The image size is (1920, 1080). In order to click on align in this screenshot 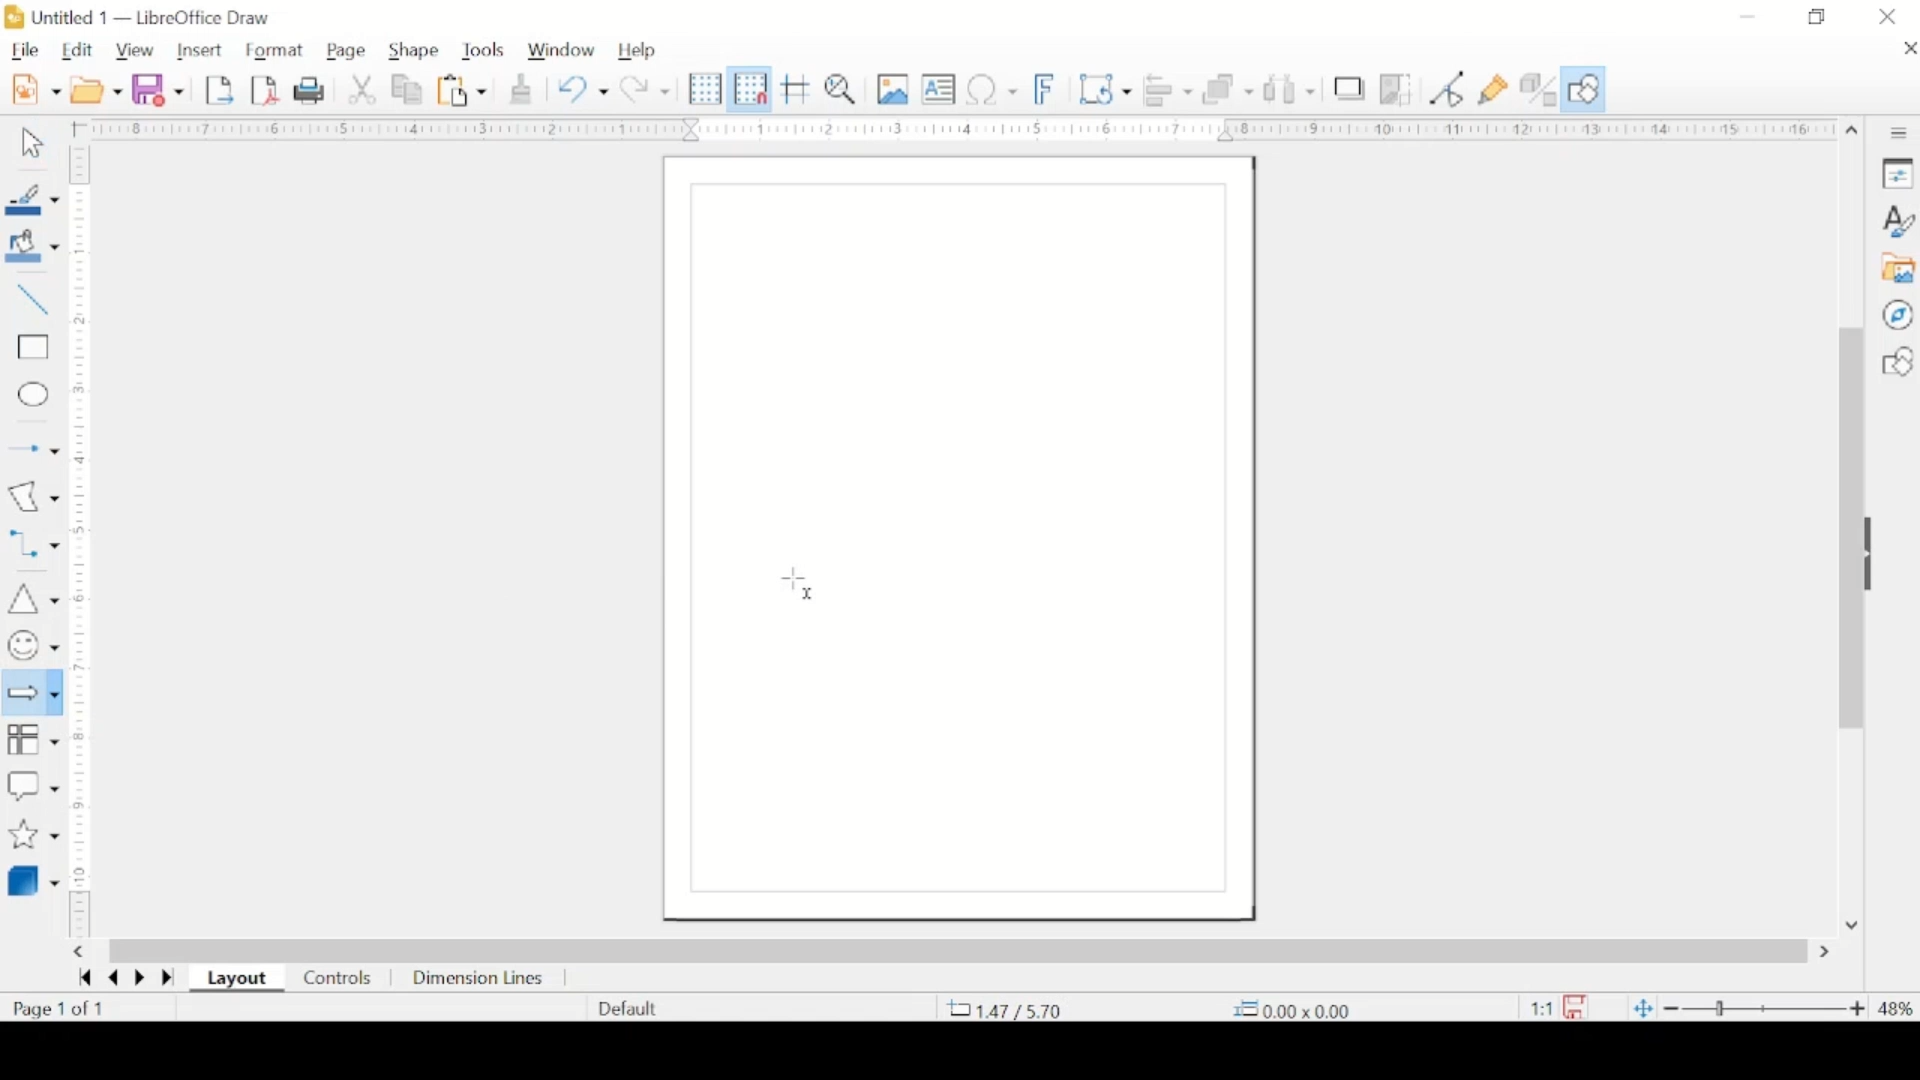, I will do `click(1167, 88)`.